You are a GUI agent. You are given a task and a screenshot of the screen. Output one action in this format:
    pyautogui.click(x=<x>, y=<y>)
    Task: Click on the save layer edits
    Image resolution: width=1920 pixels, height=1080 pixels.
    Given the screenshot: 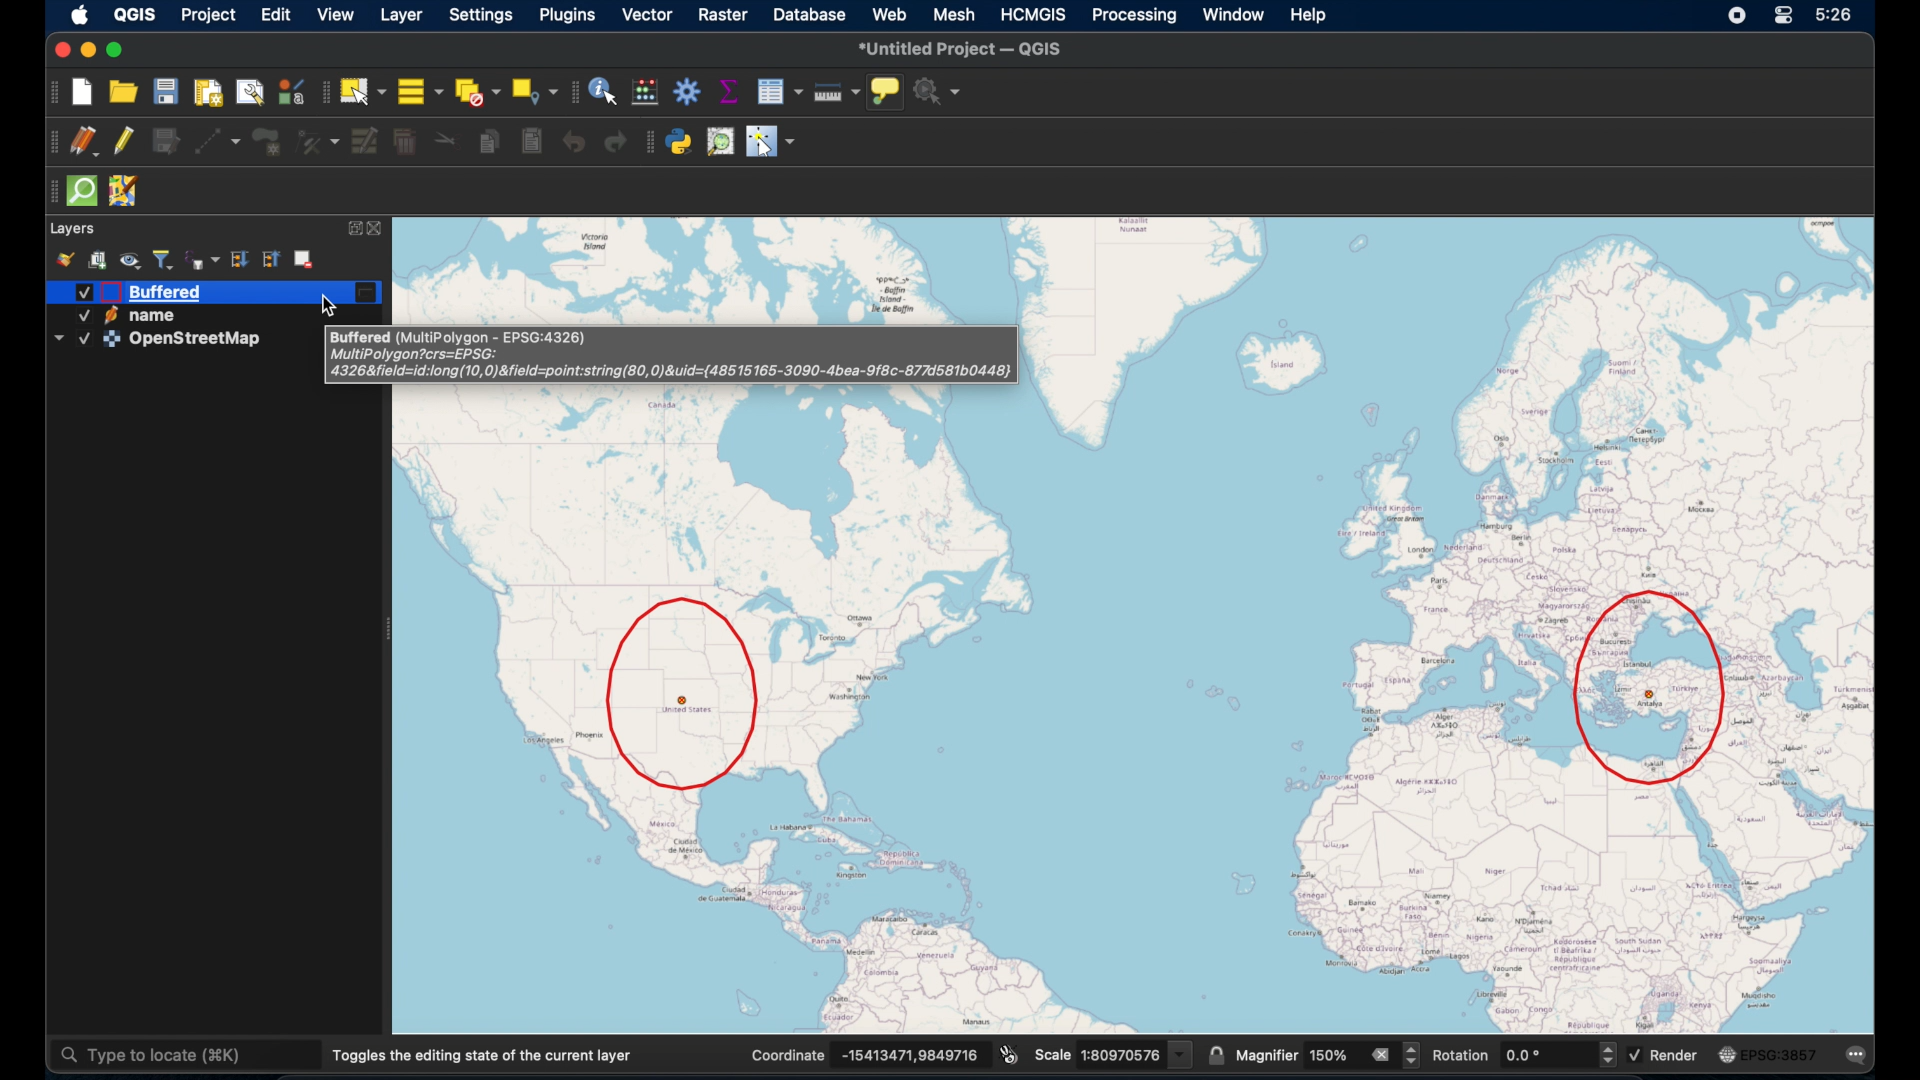 What is the action you would take?
    pyautogui.click(x=165, y=138)
    